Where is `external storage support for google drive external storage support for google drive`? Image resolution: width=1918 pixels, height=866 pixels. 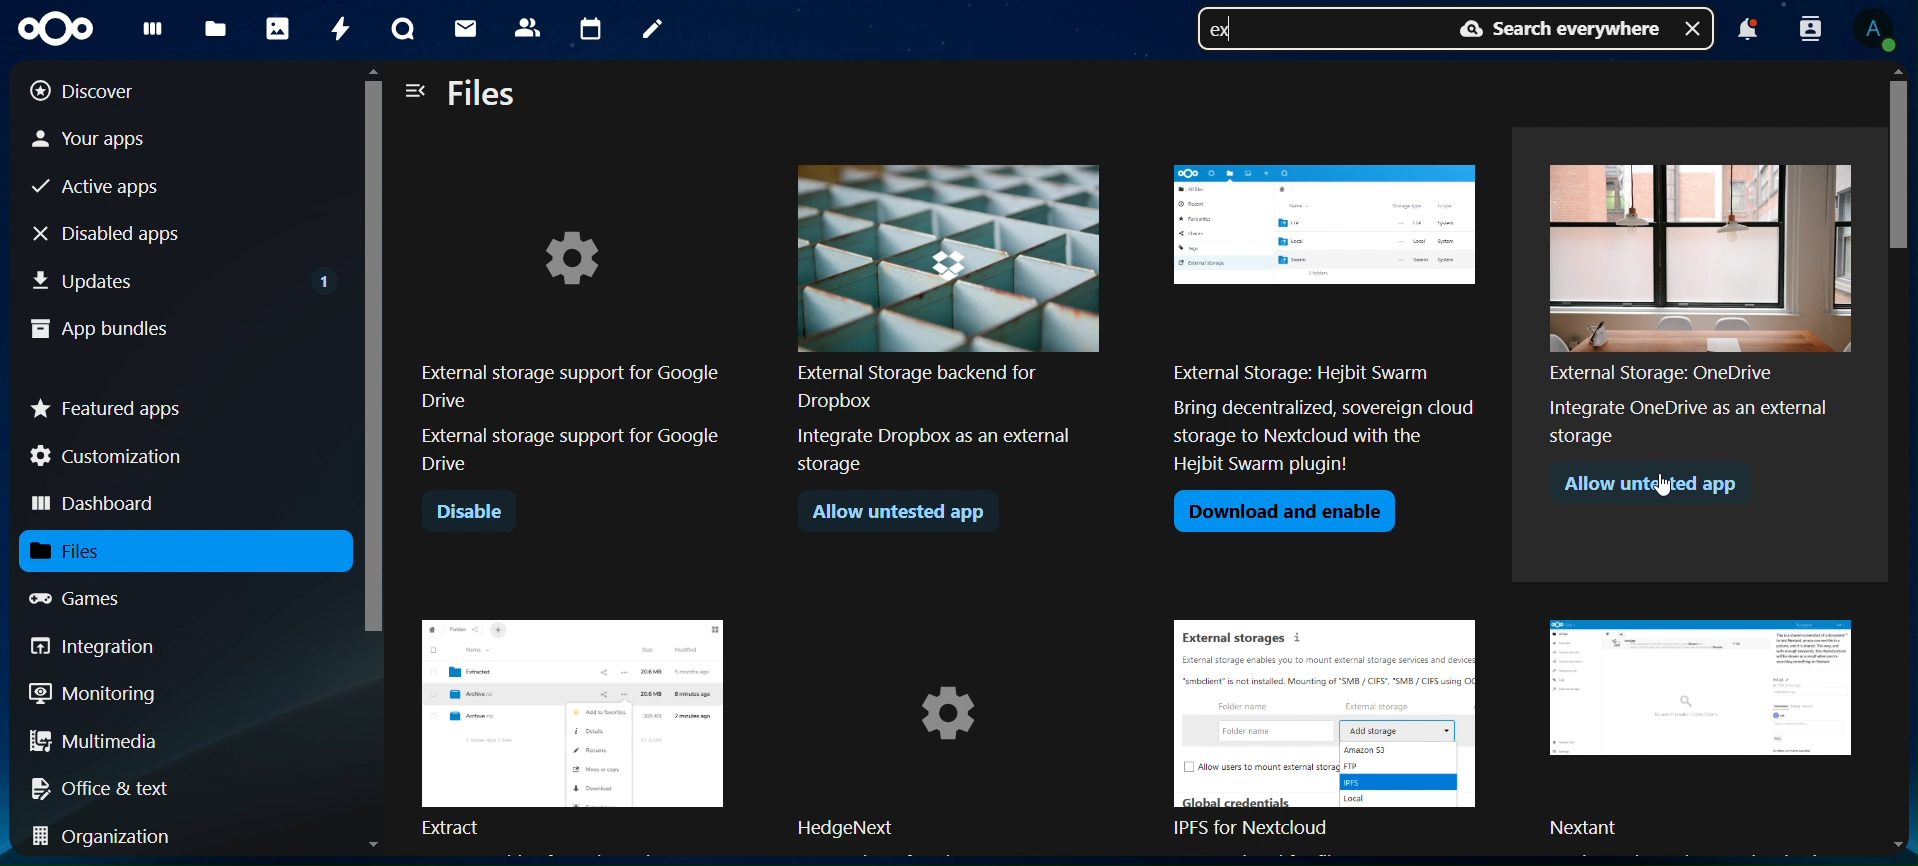 external storage support for google drive external storage support for google drive is located at coordinates (567, 348).